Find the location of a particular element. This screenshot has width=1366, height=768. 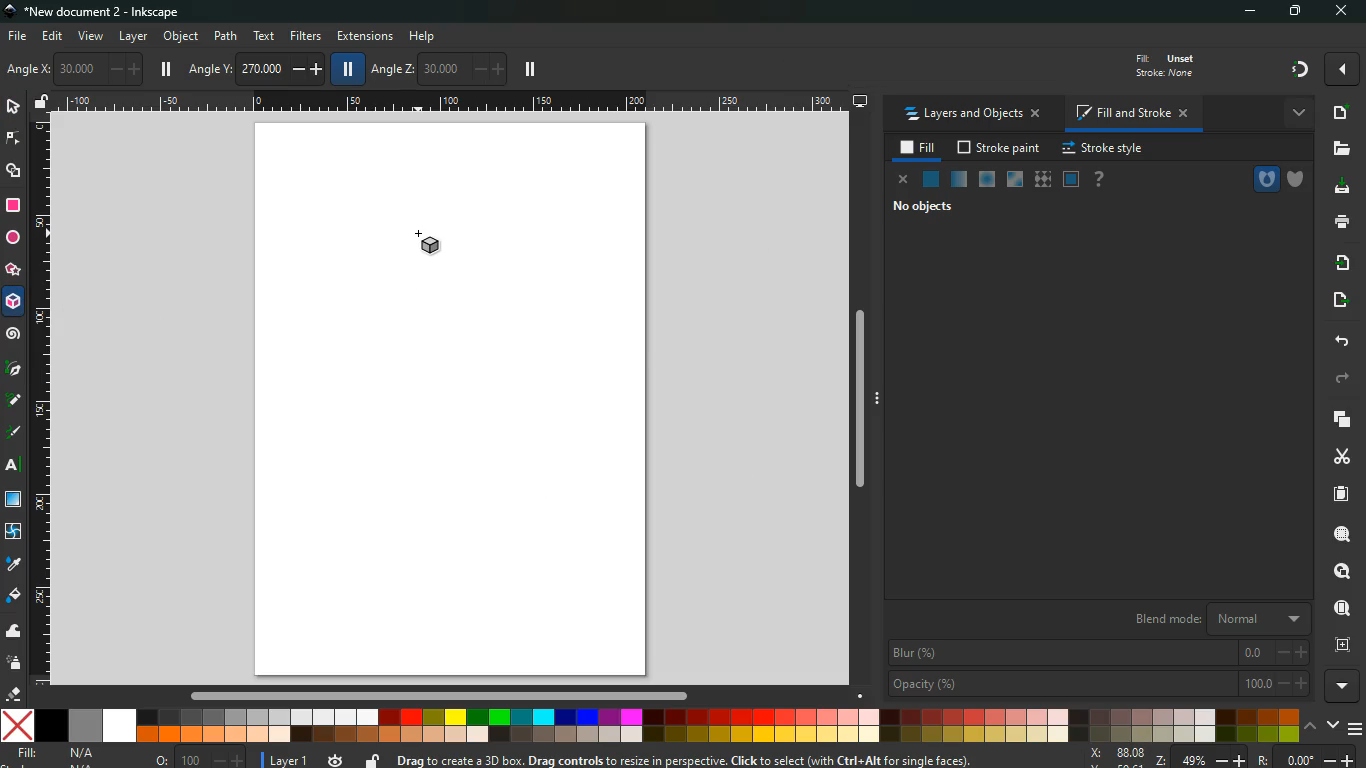

close is located at coordinates (1340, 12).